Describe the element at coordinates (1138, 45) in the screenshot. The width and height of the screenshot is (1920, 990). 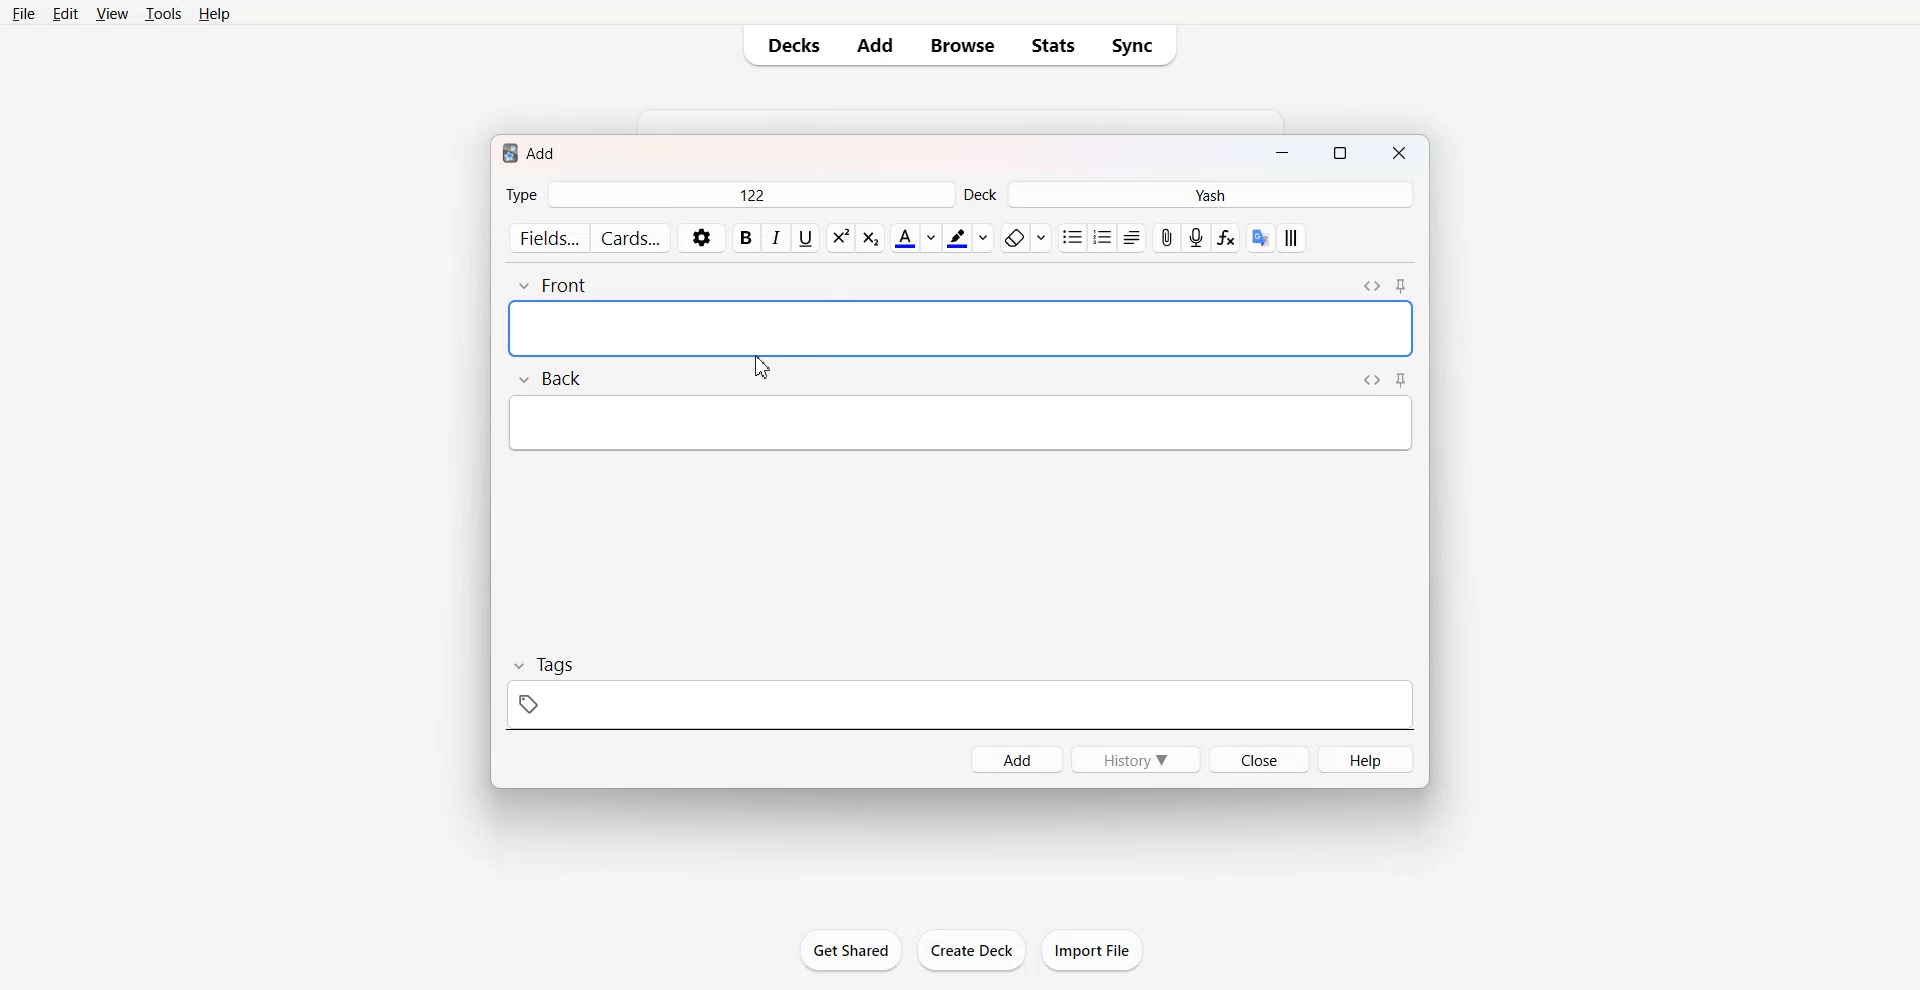
I see `Sync` at that location.